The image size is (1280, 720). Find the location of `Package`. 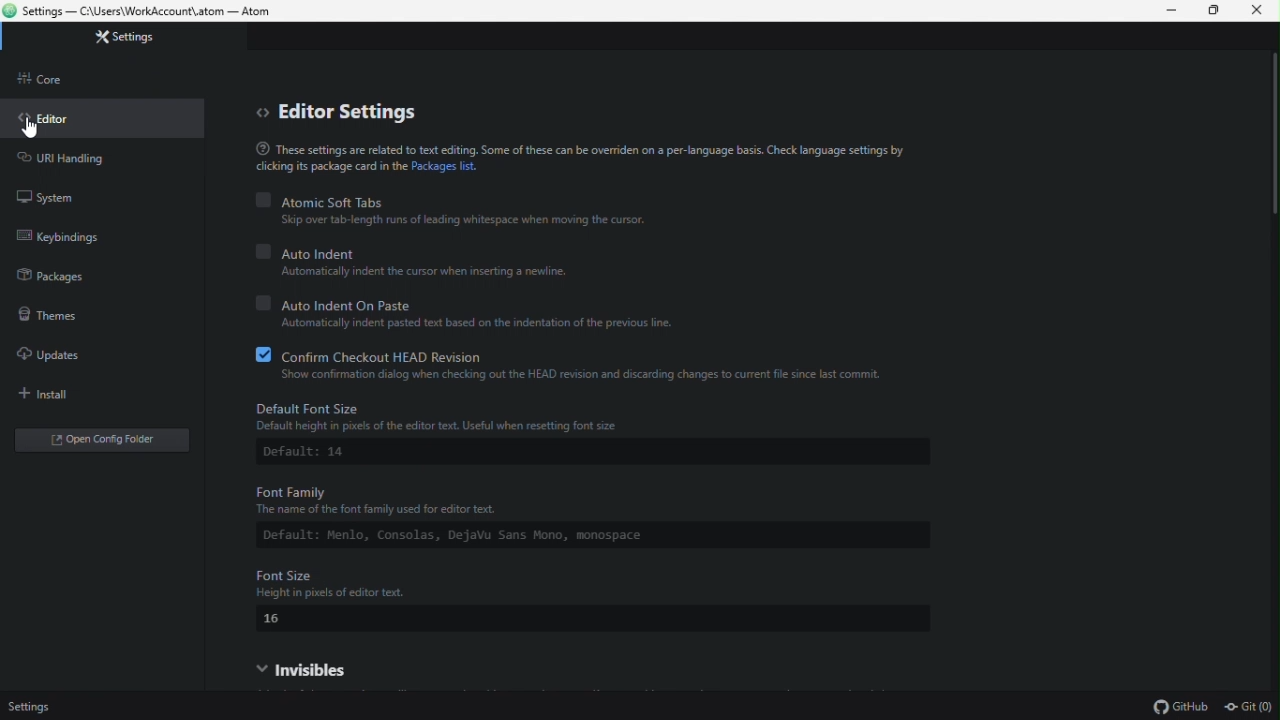

Package is located at coordinates (71, 281).